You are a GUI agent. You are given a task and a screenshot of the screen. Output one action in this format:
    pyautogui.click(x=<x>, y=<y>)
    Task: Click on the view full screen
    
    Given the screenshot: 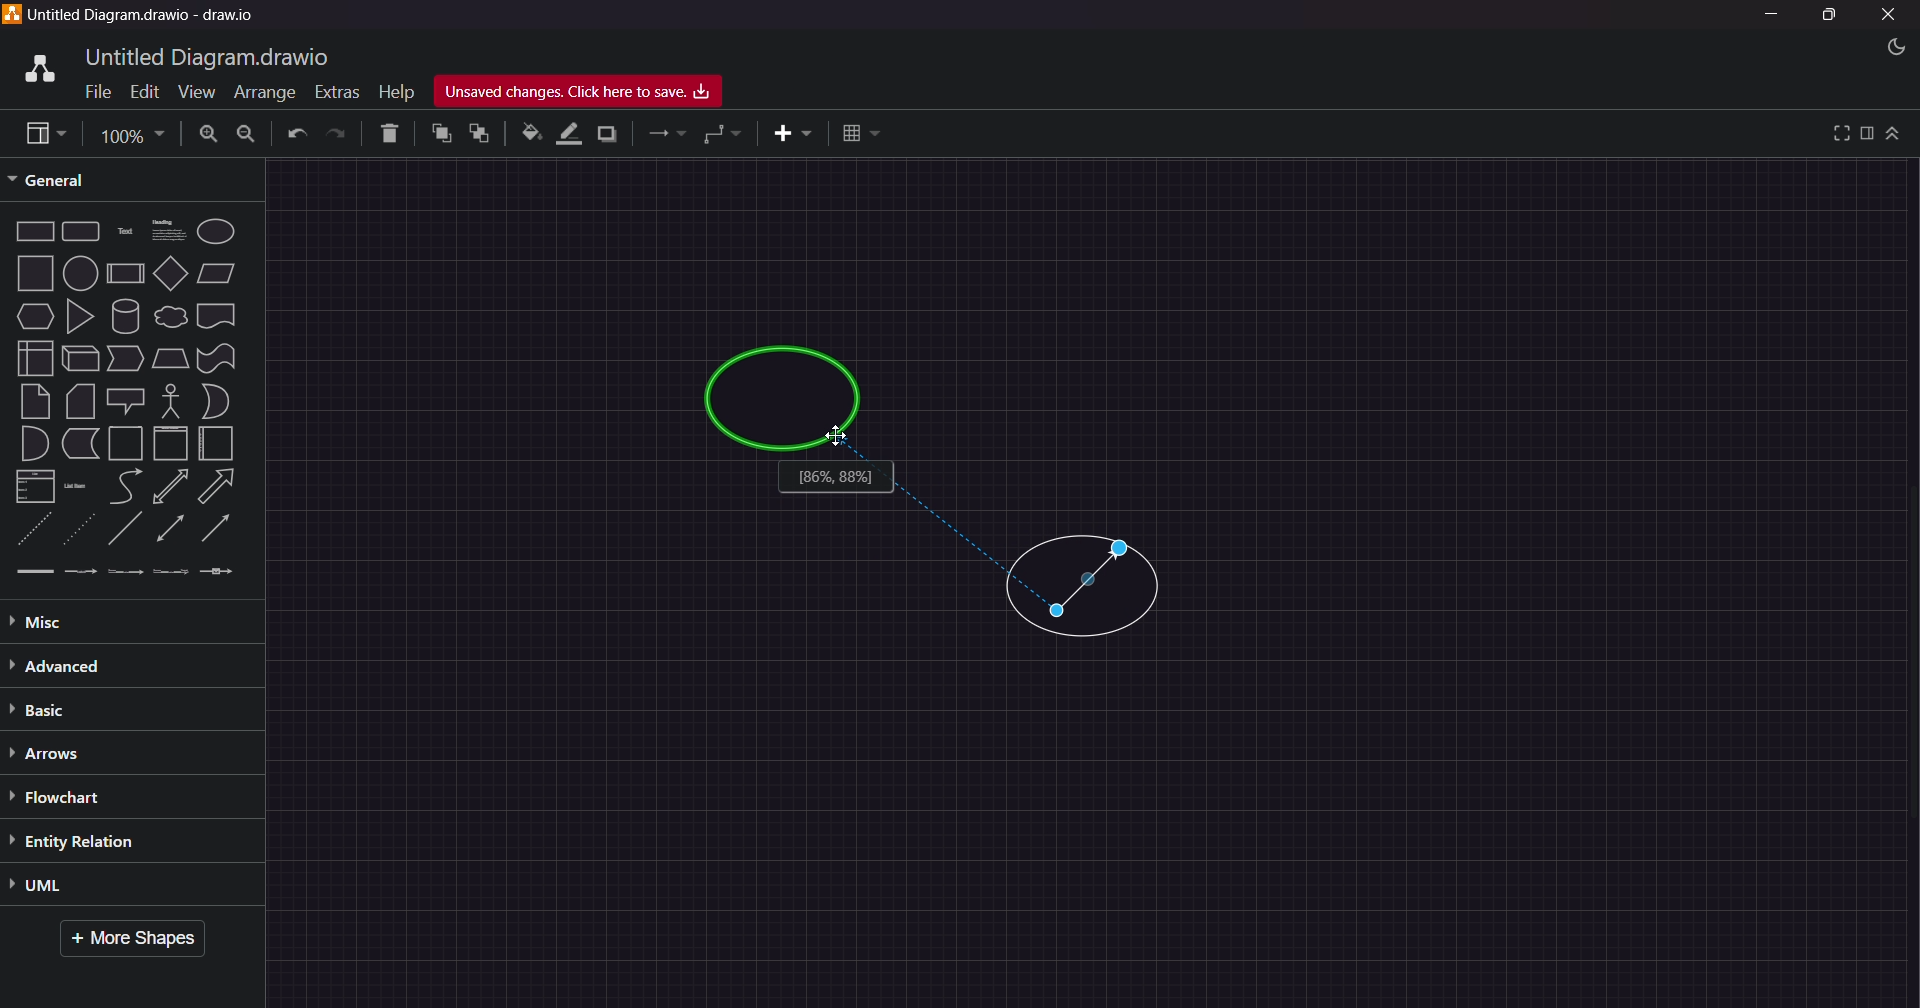 What is the action you would take?
    pyautogui.click(x=1837, y=132)
    